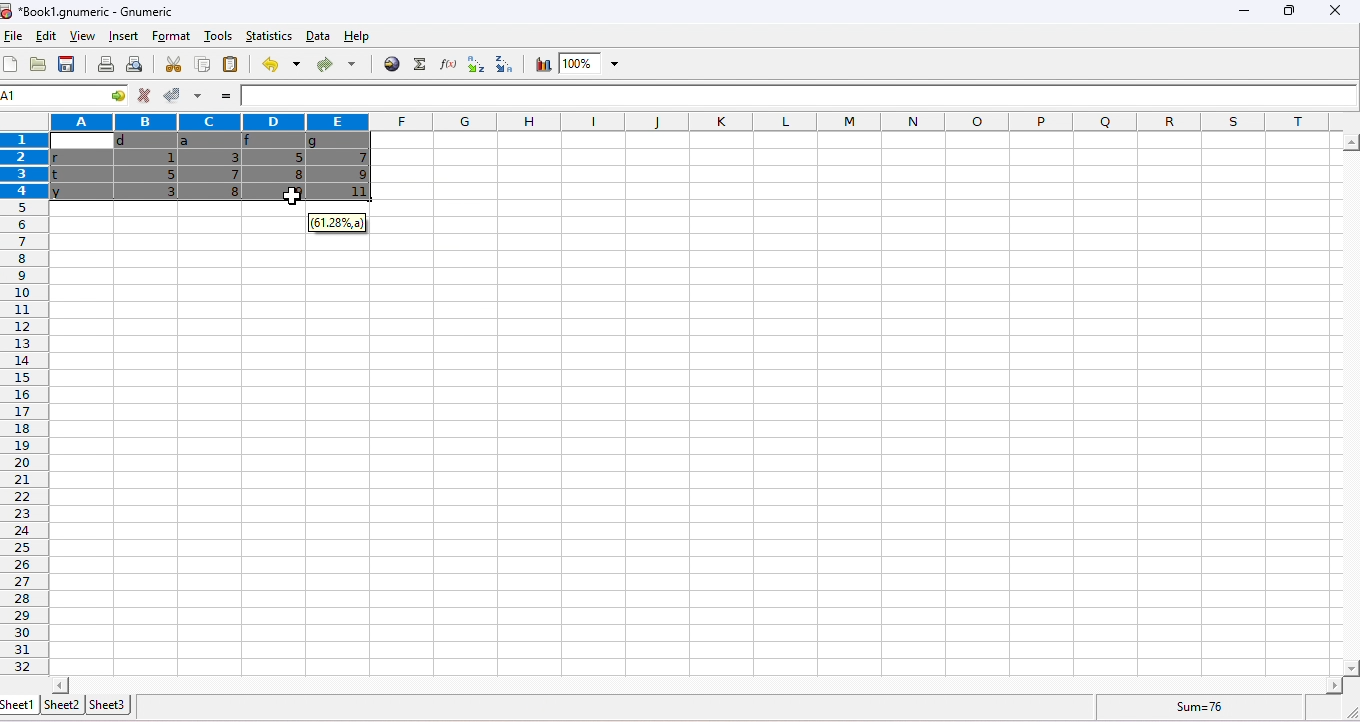  I want to click on =, so click(224, 97).